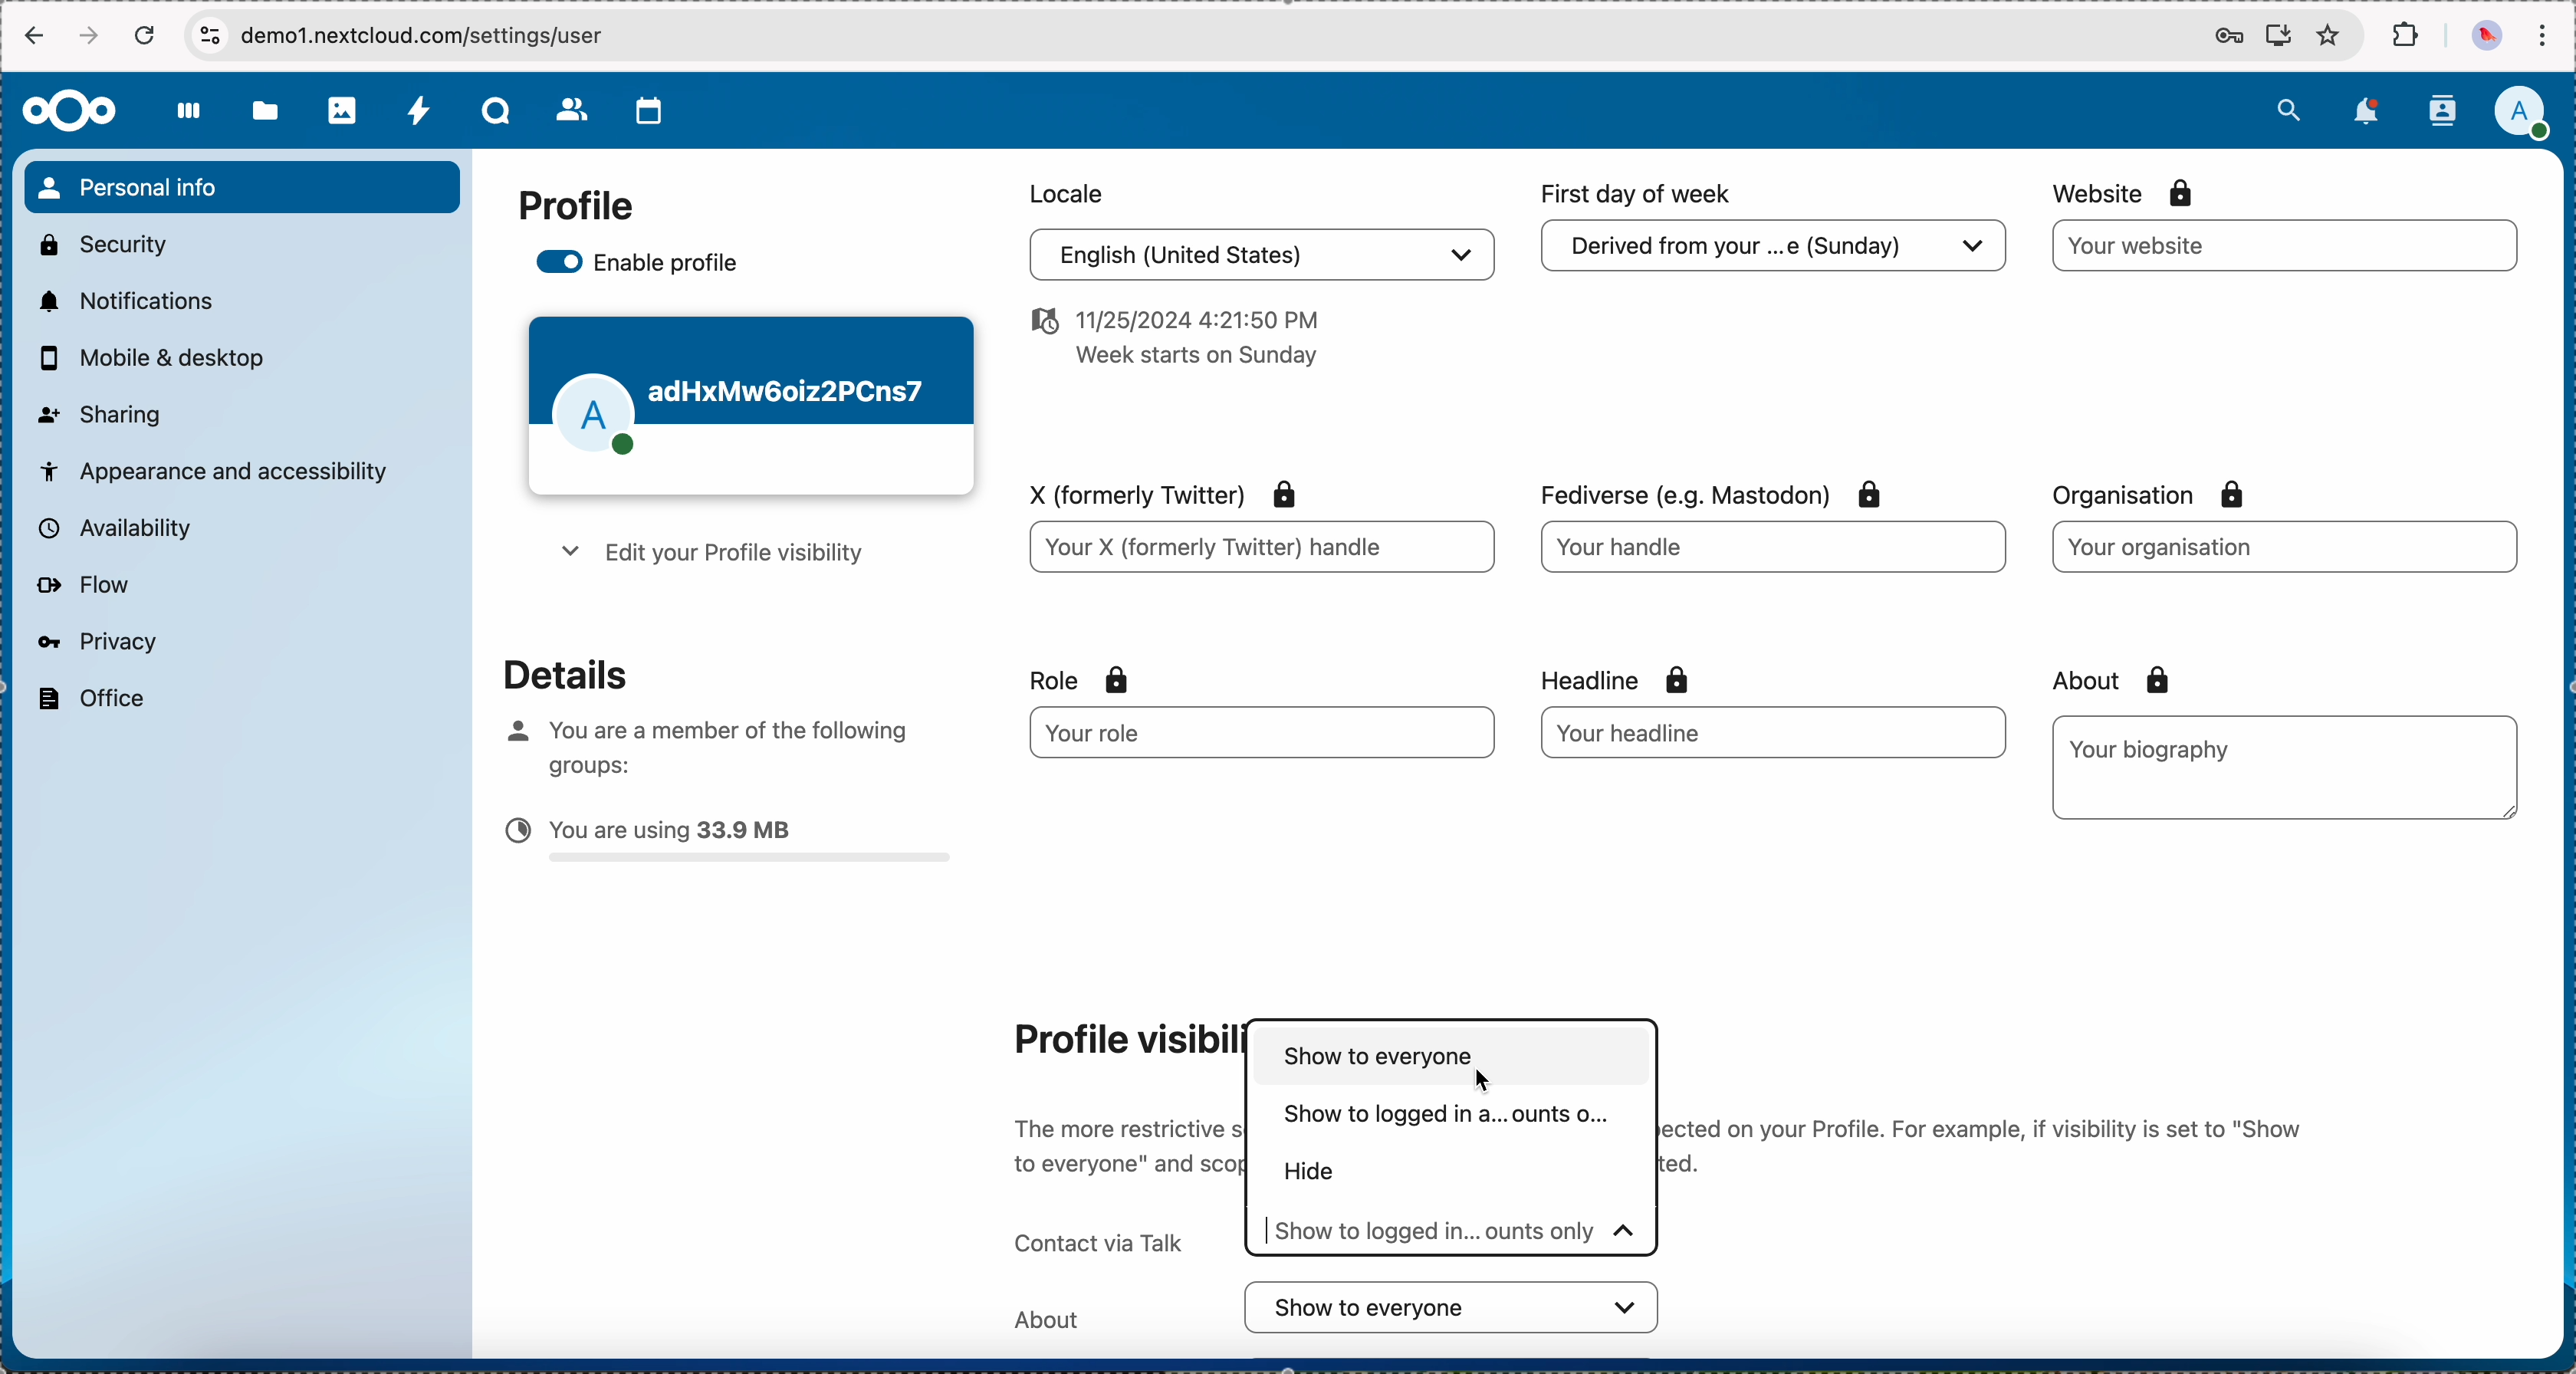 The width and height of the screenshot is (2576, 1374). I want to click on your X, so click(1260, 550).